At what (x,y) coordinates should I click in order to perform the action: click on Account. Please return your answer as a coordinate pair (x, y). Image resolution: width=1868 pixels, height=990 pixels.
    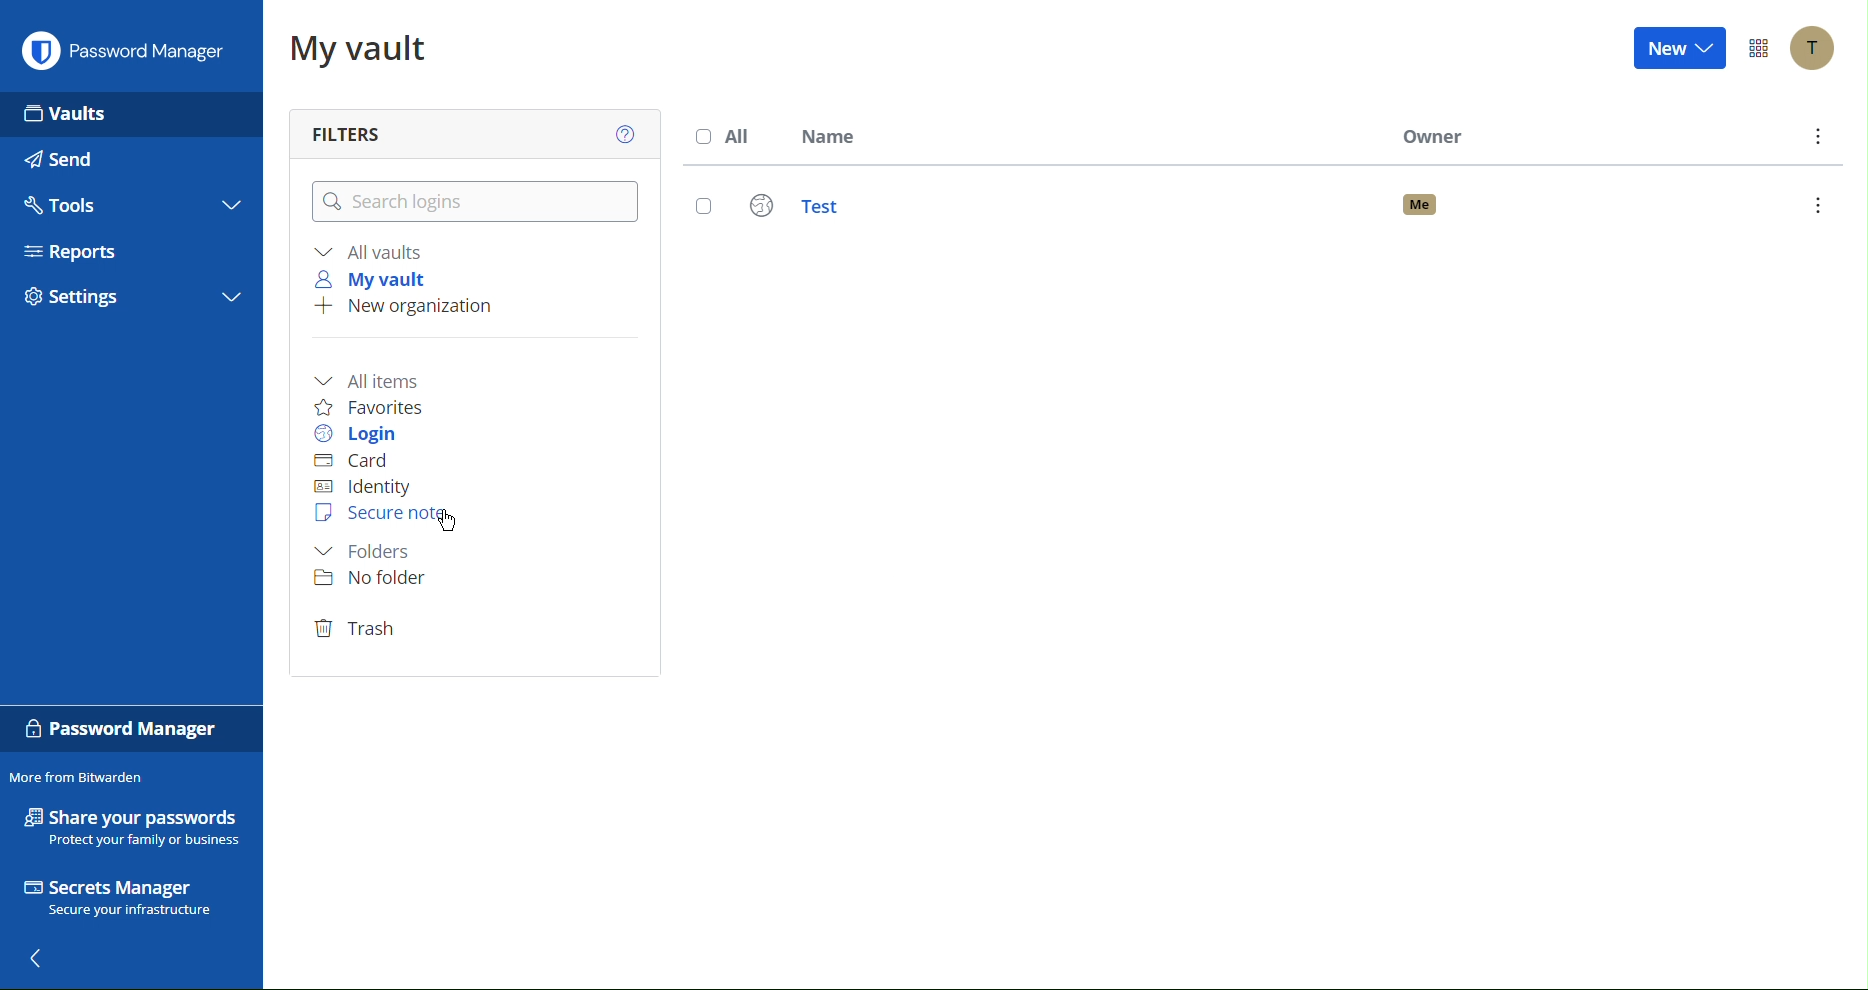
    Looking at the image, I should click on (1811, 48).